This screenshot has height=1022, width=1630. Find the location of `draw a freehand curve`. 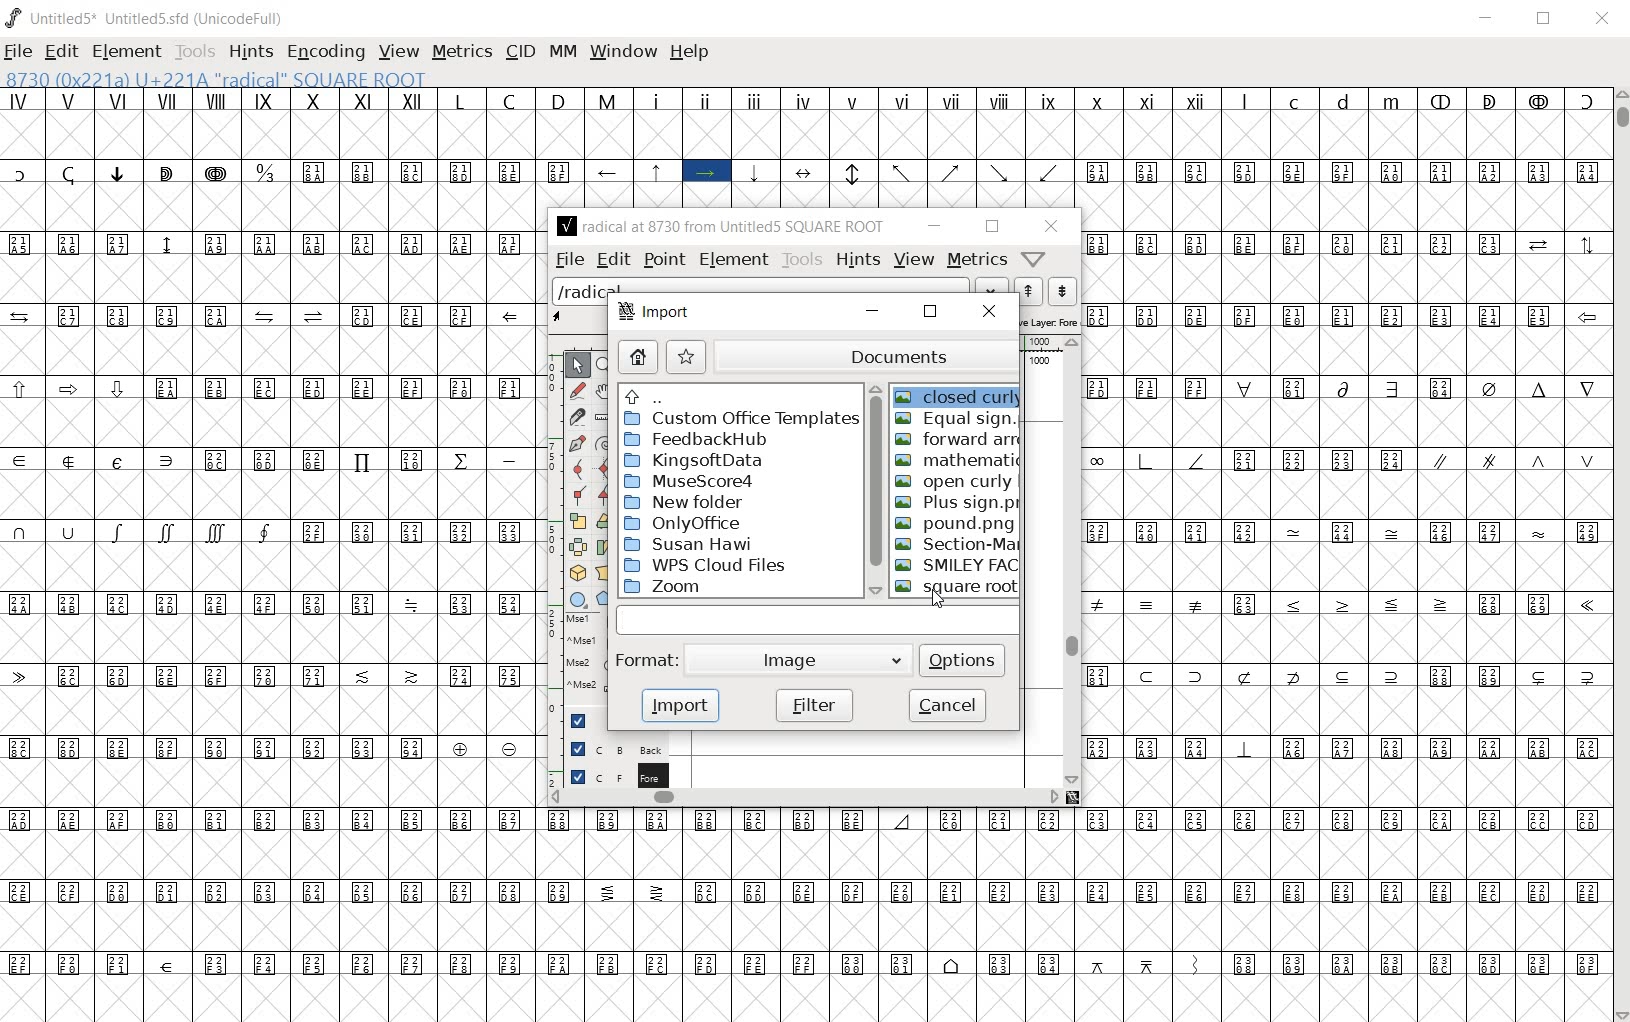

draw a freehand curve is located at coordinates (577, 390).